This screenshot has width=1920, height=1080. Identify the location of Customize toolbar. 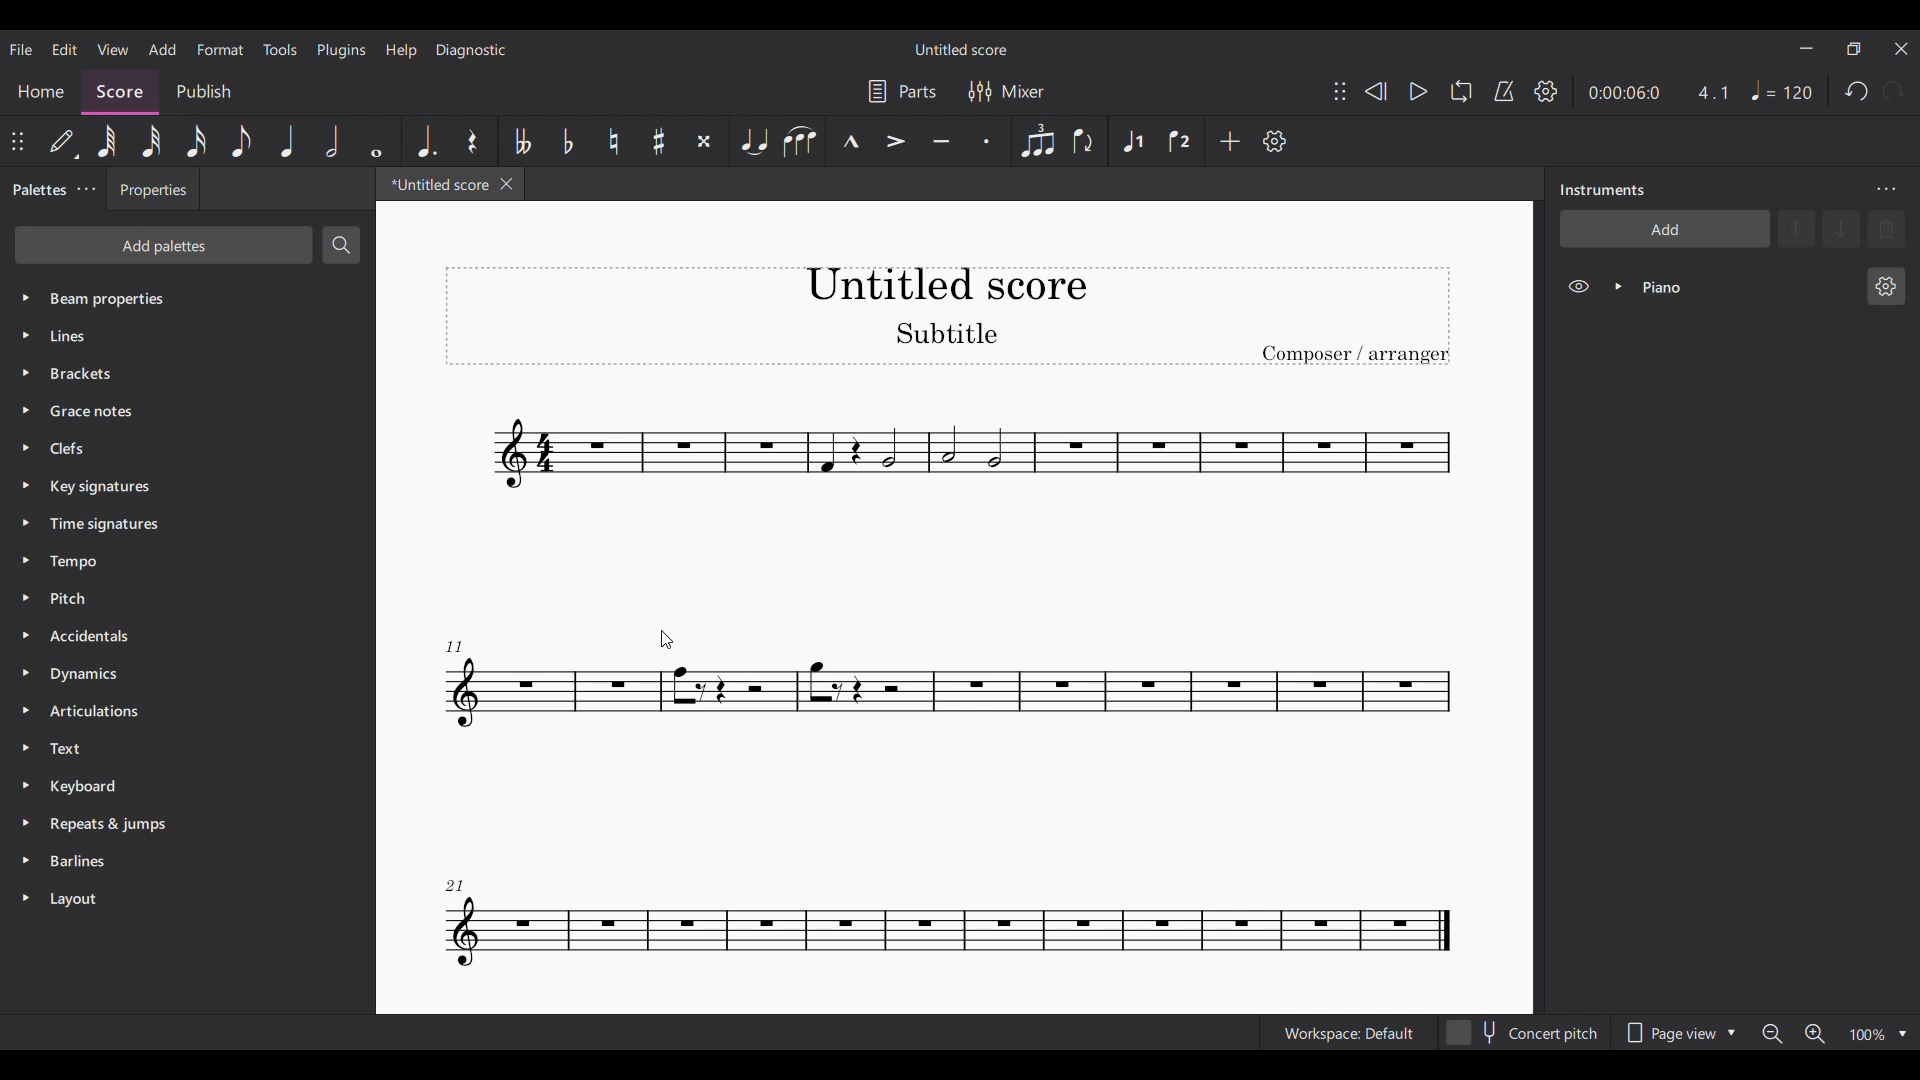
(1274, 142).